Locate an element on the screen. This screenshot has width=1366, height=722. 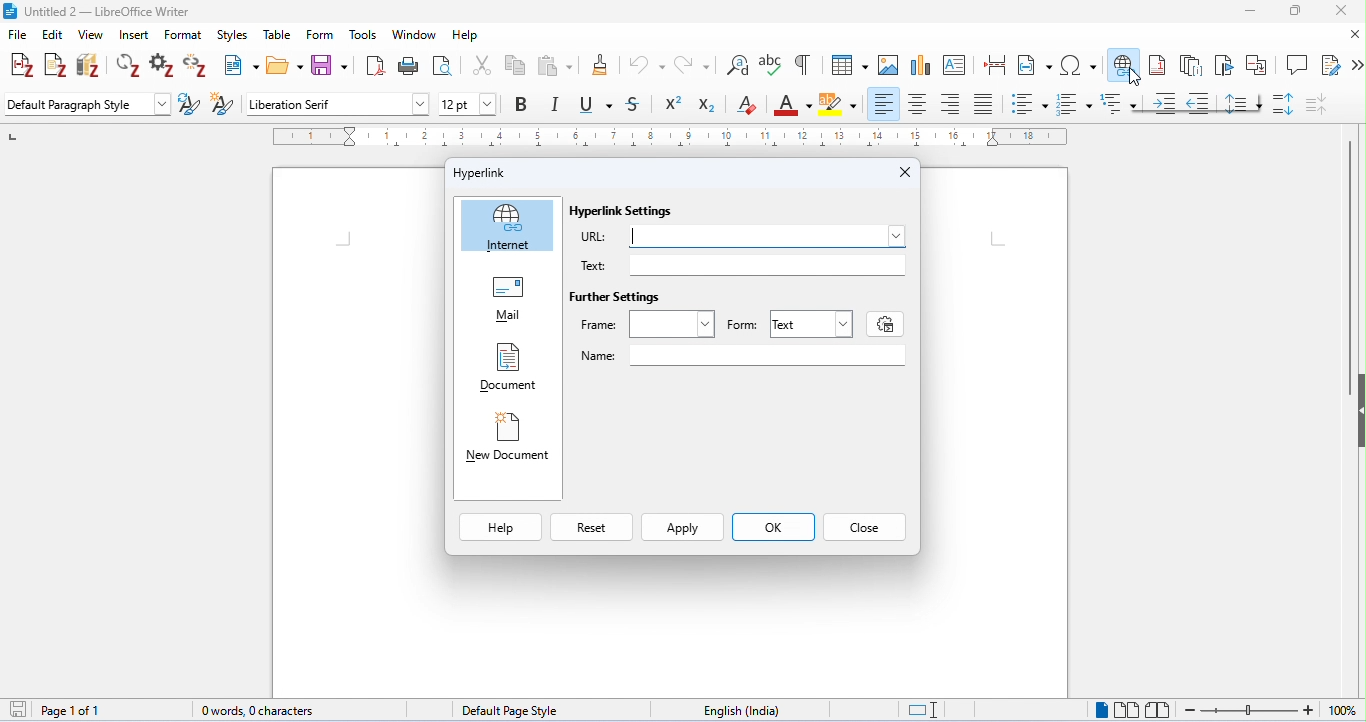
Help is located at coordinates (505, 527).